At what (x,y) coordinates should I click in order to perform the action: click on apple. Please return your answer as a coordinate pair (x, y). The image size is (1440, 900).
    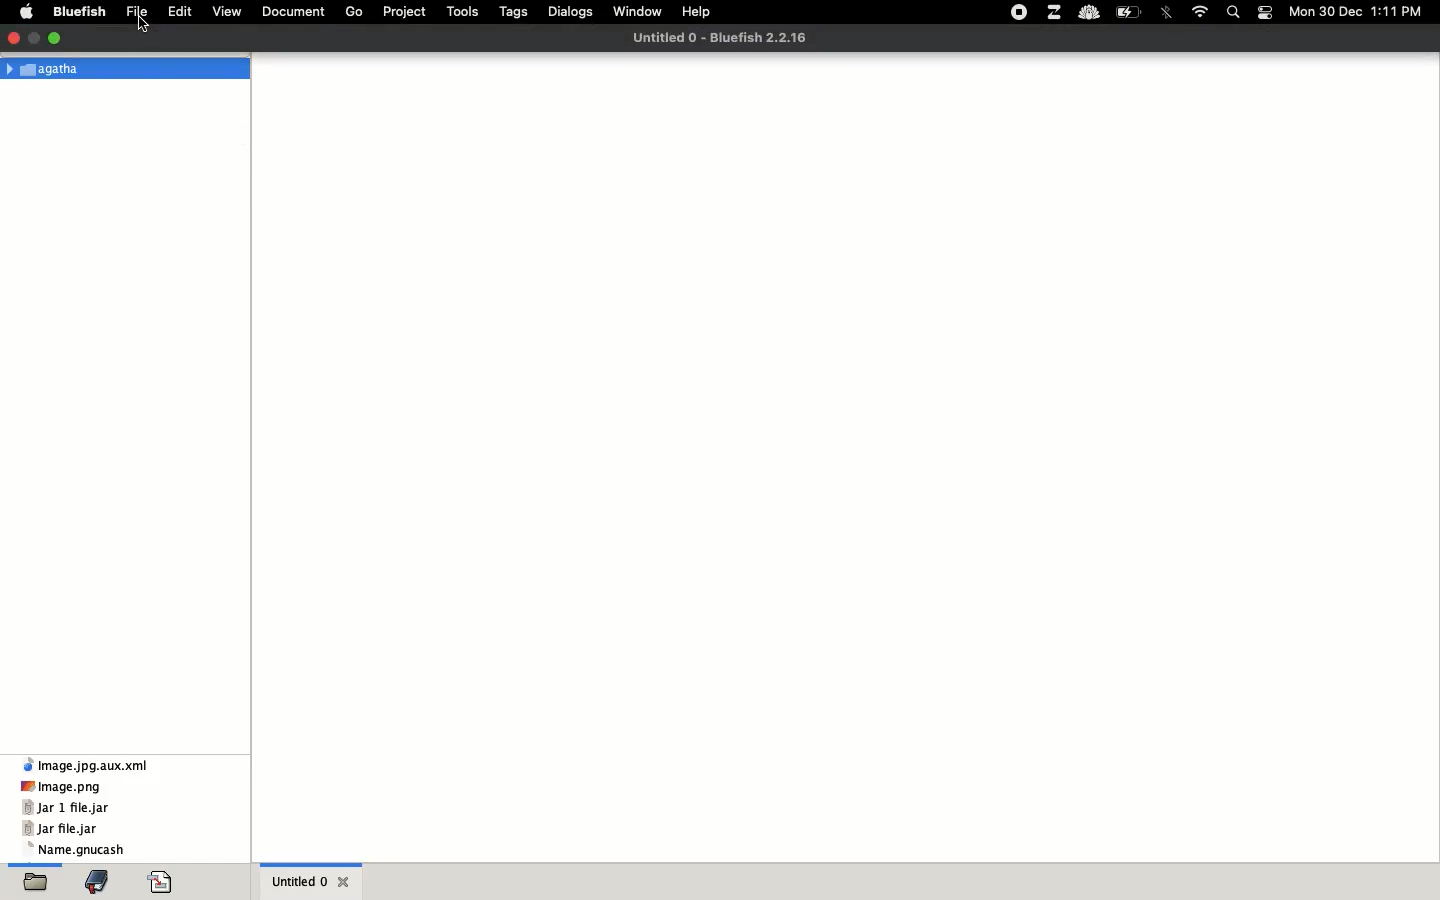
    Looking at the image, I should click on (31, 10).